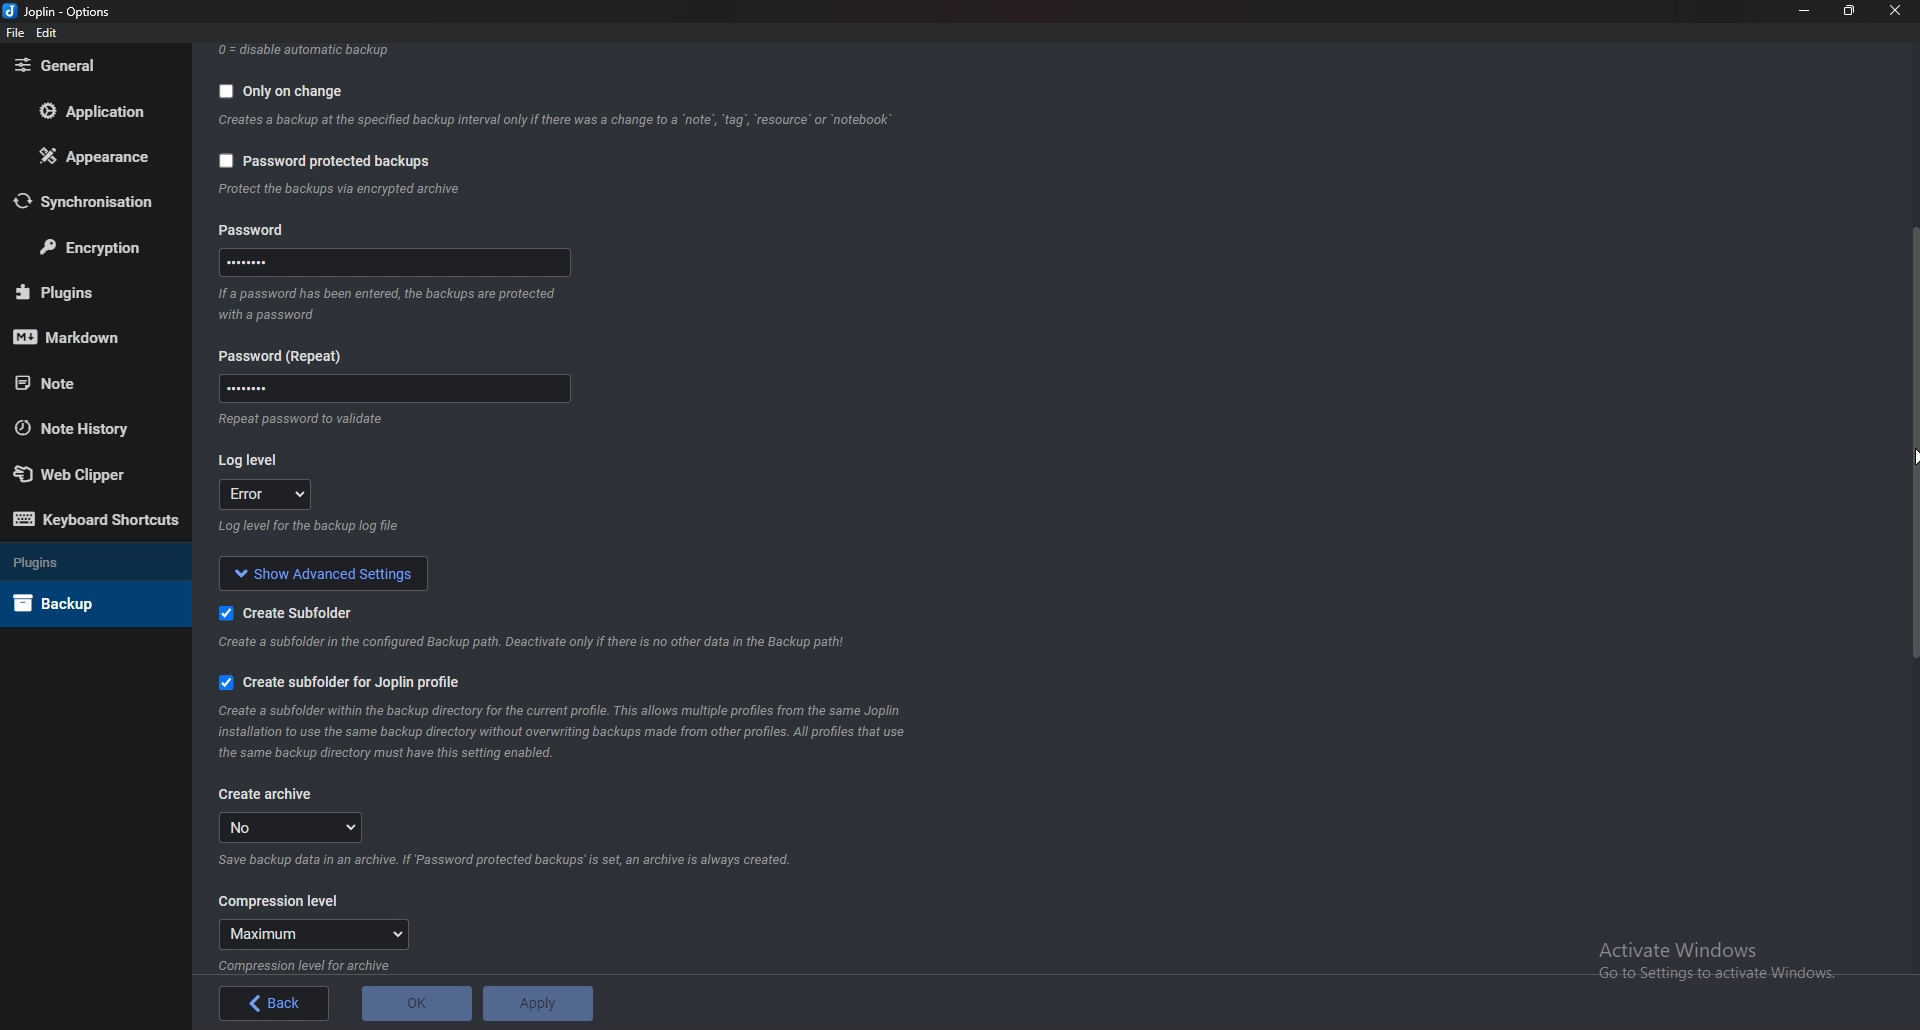 The width and height of the screenshot is (1920, 1030). I want to click on joplin, so click(59, 12).